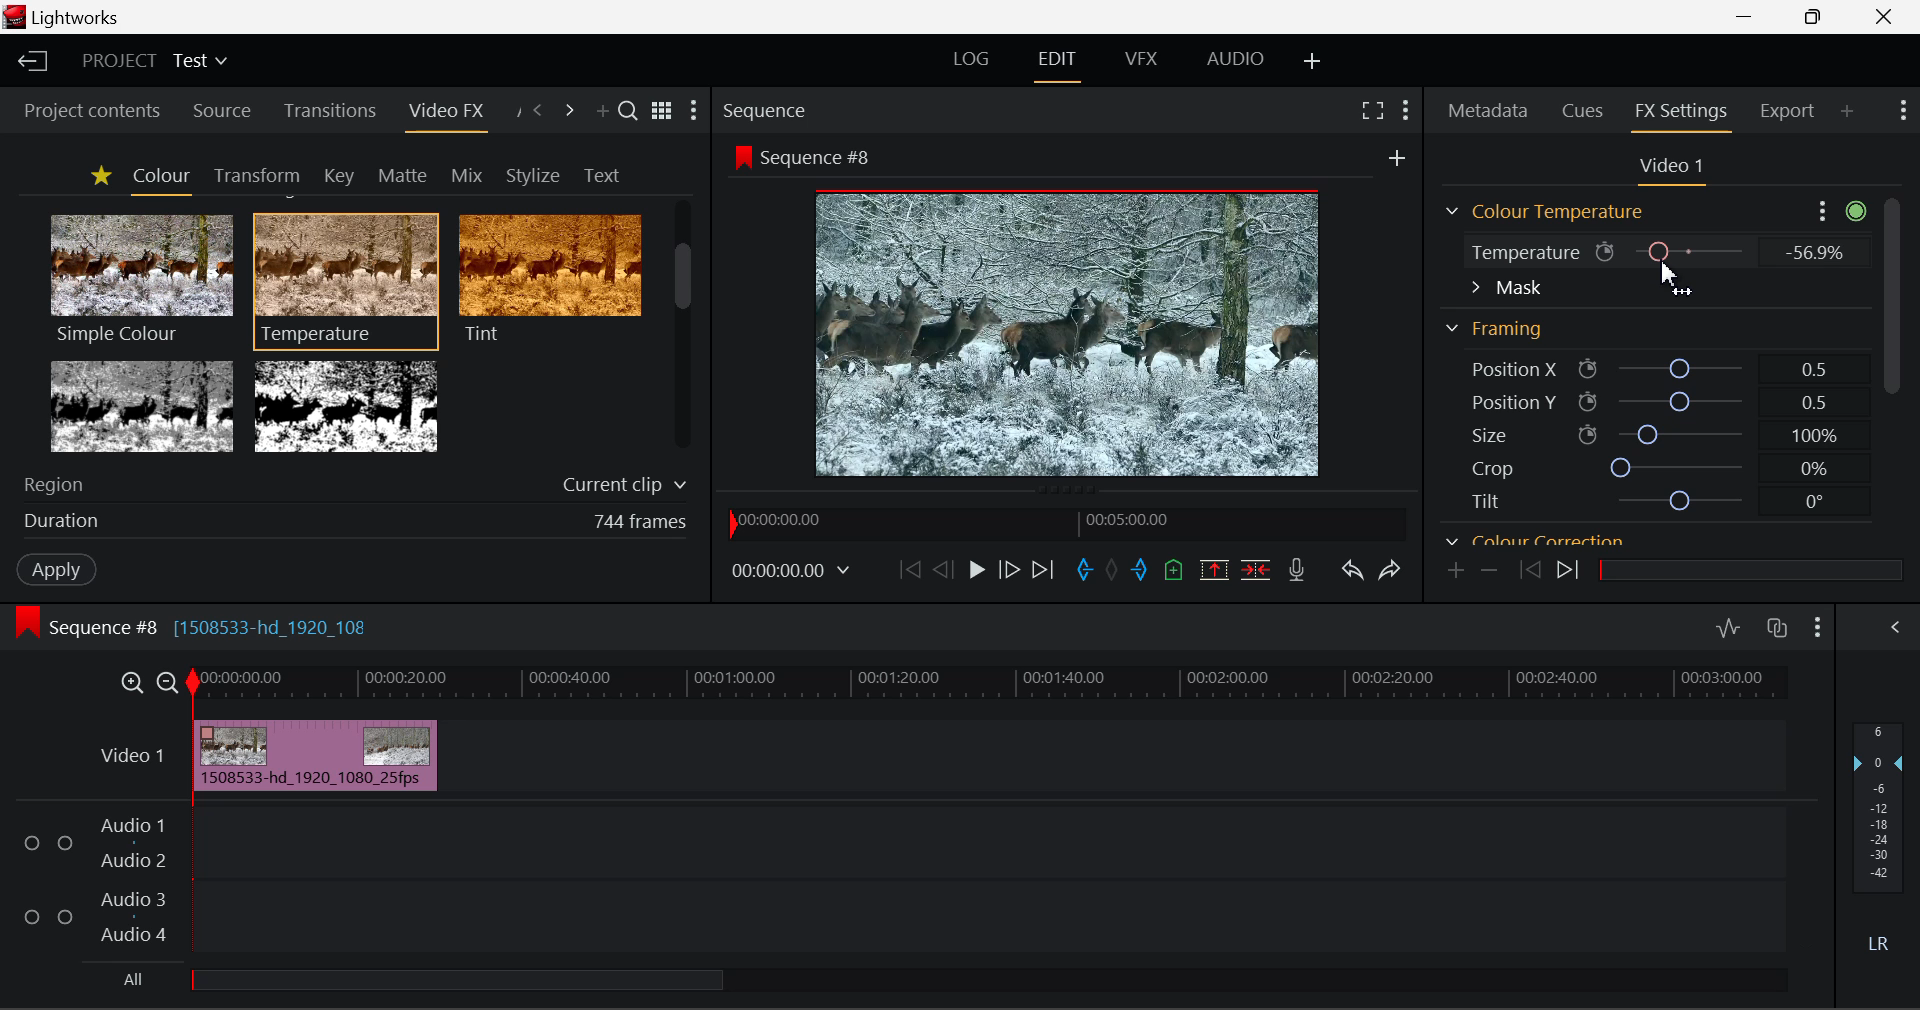  I want to click on Remove keyframe, so click(1489, 573).